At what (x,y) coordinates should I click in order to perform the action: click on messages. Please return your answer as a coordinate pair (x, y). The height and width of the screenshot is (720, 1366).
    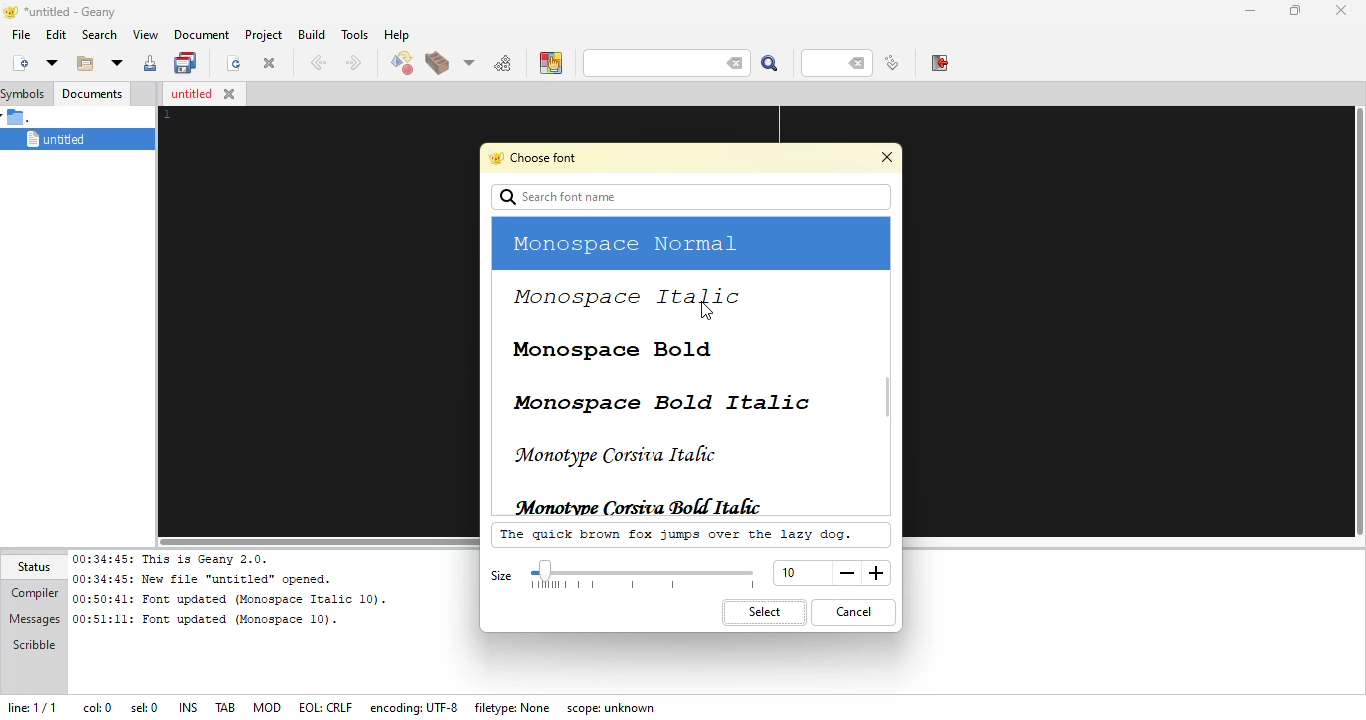
    Looking at the image, I should click on (34, 620).